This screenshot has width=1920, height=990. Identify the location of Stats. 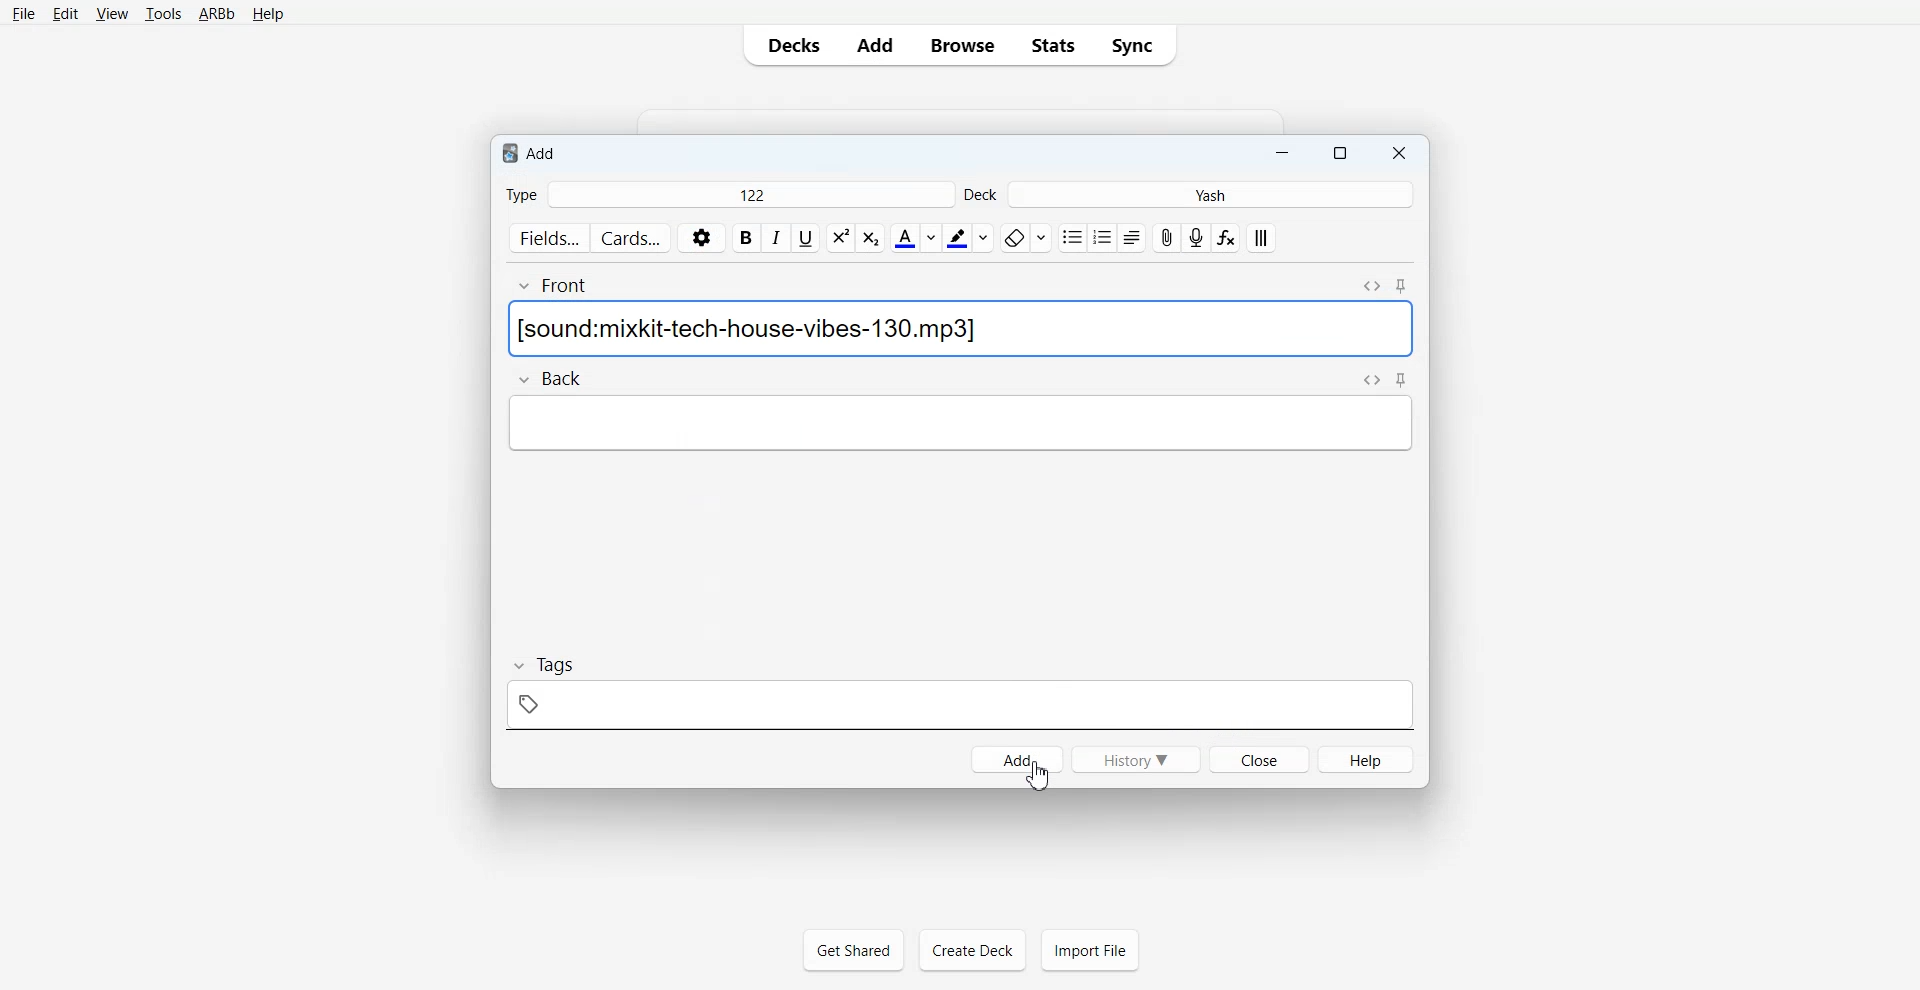
(1051, 45).